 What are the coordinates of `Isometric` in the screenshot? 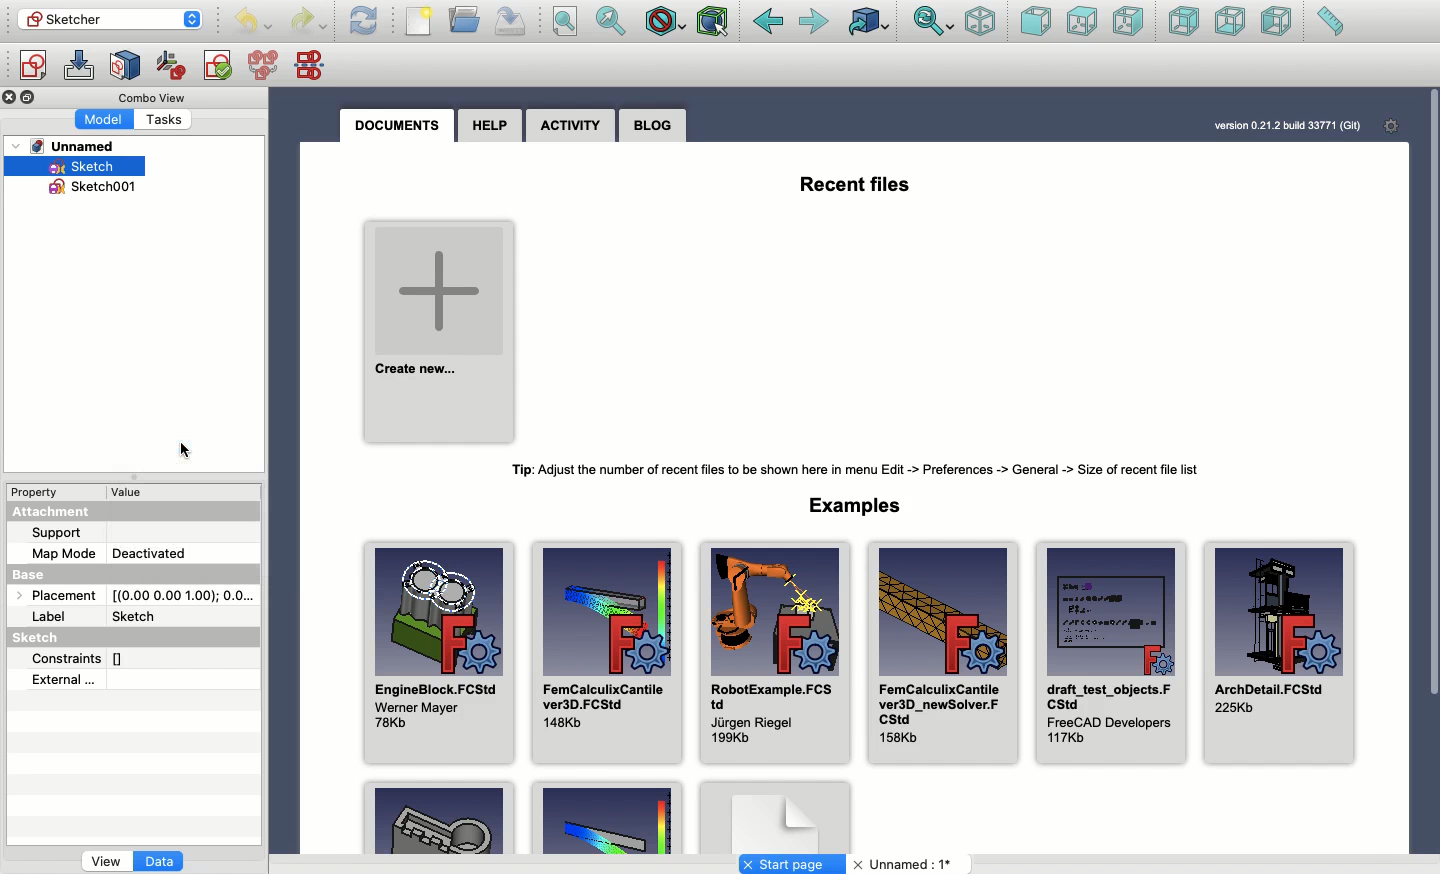 It's located at (981, 21).